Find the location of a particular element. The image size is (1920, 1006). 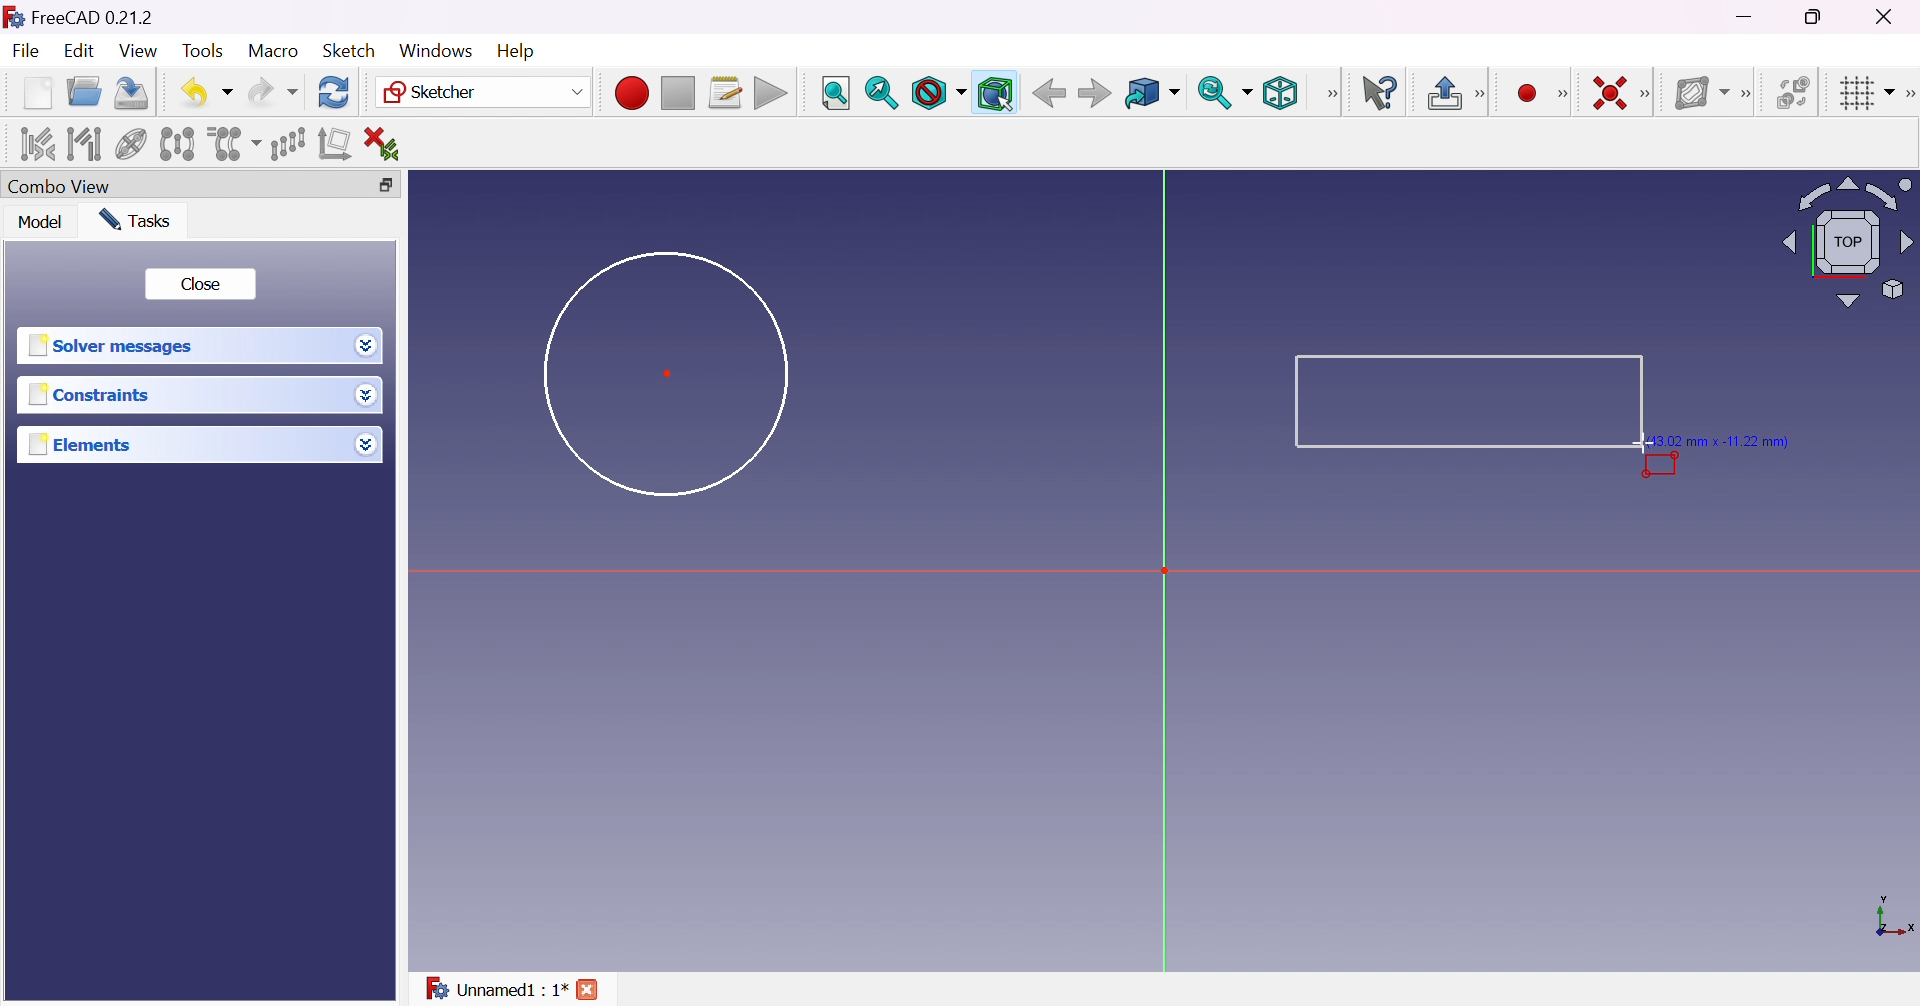

Leave sketch is located at coordinates (1456, 93).